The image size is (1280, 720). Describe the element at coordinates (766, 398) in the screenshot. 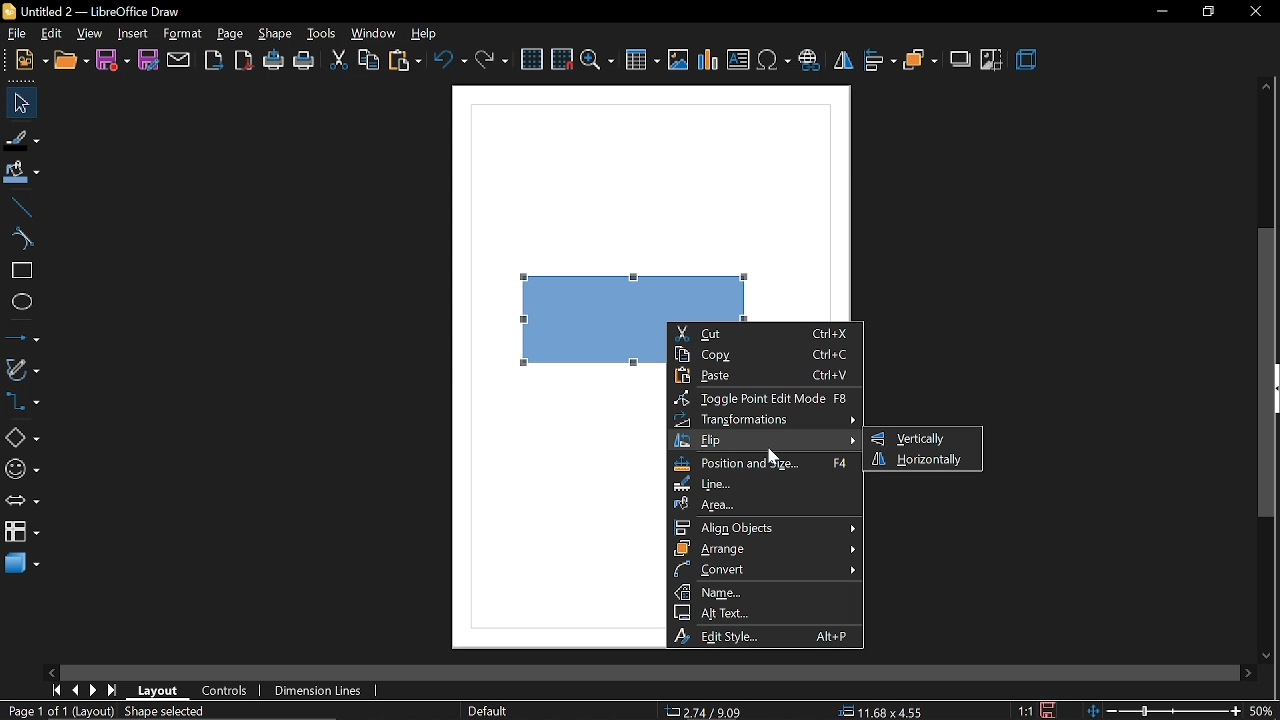

I see `toggle point edit mode` at that location.